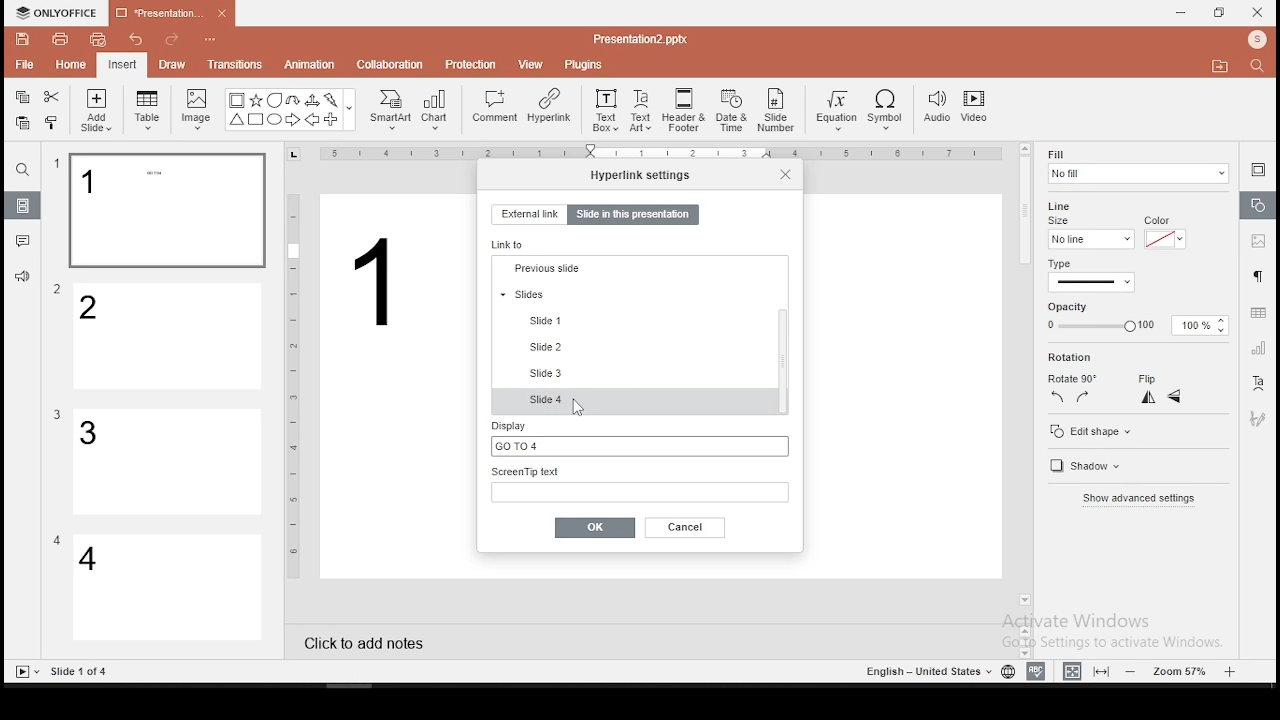 This screenshot has height=720, width=1280. What do you see at coordinates (1258, 169) in the screenshot?
I see `slide settings` at bounding box center [1258, 169].